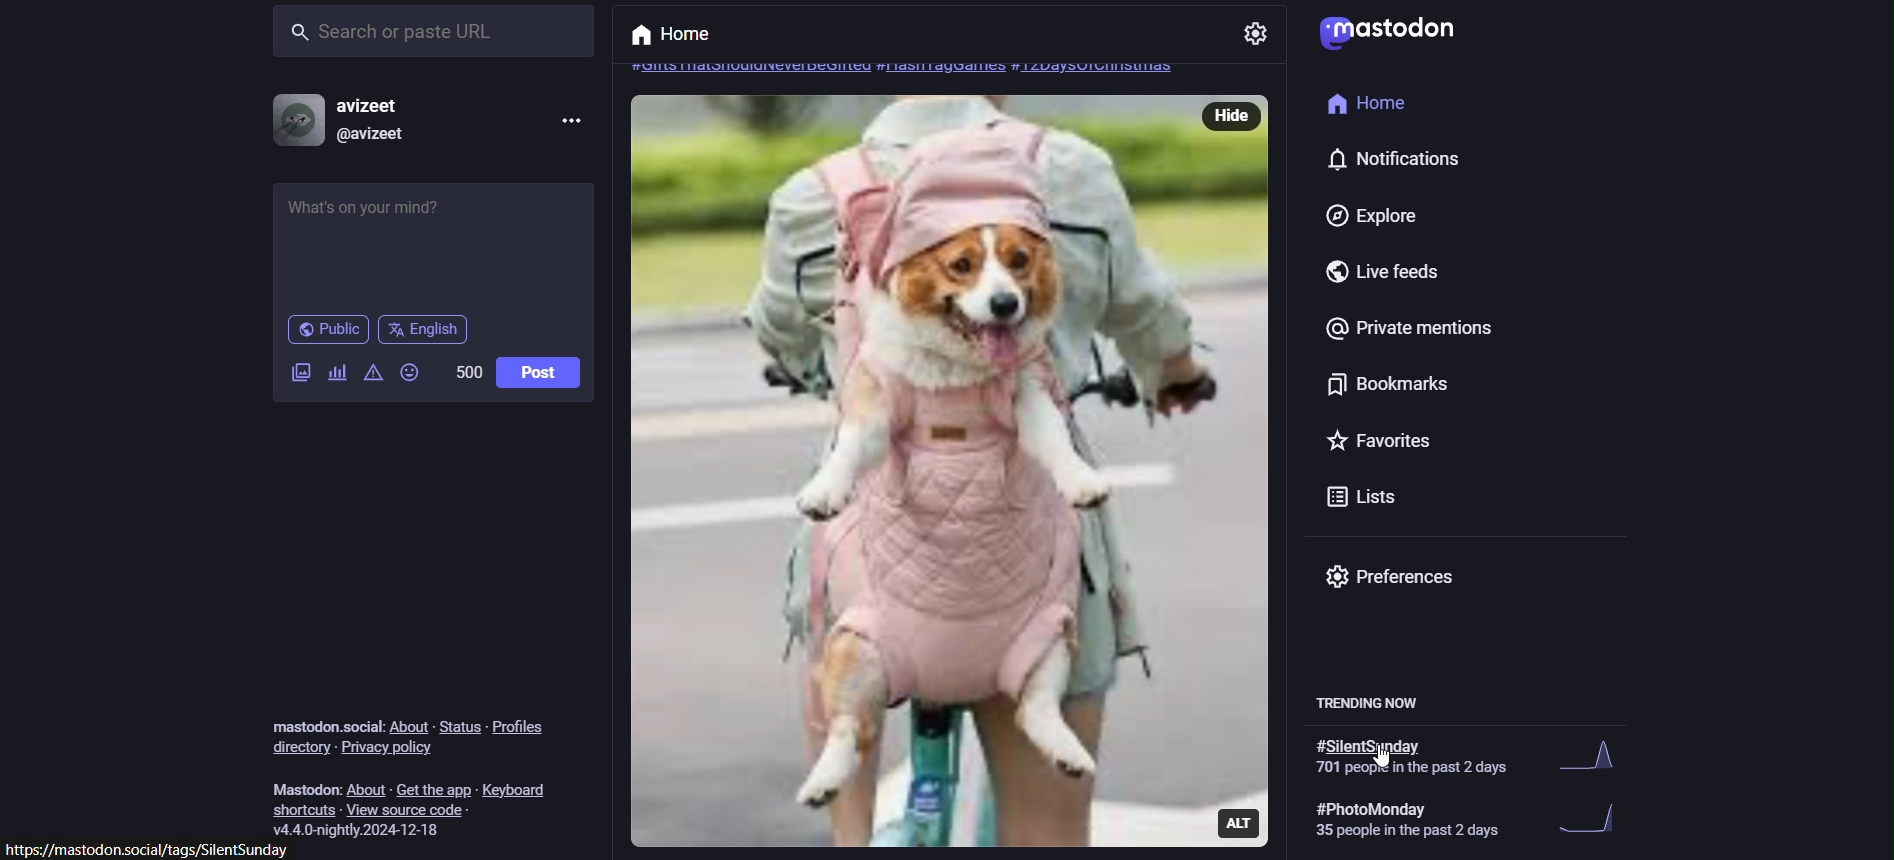  What do you see at coordinates (366, 790) in the screenshot?
I see `about` at bounding box center [366, 790].